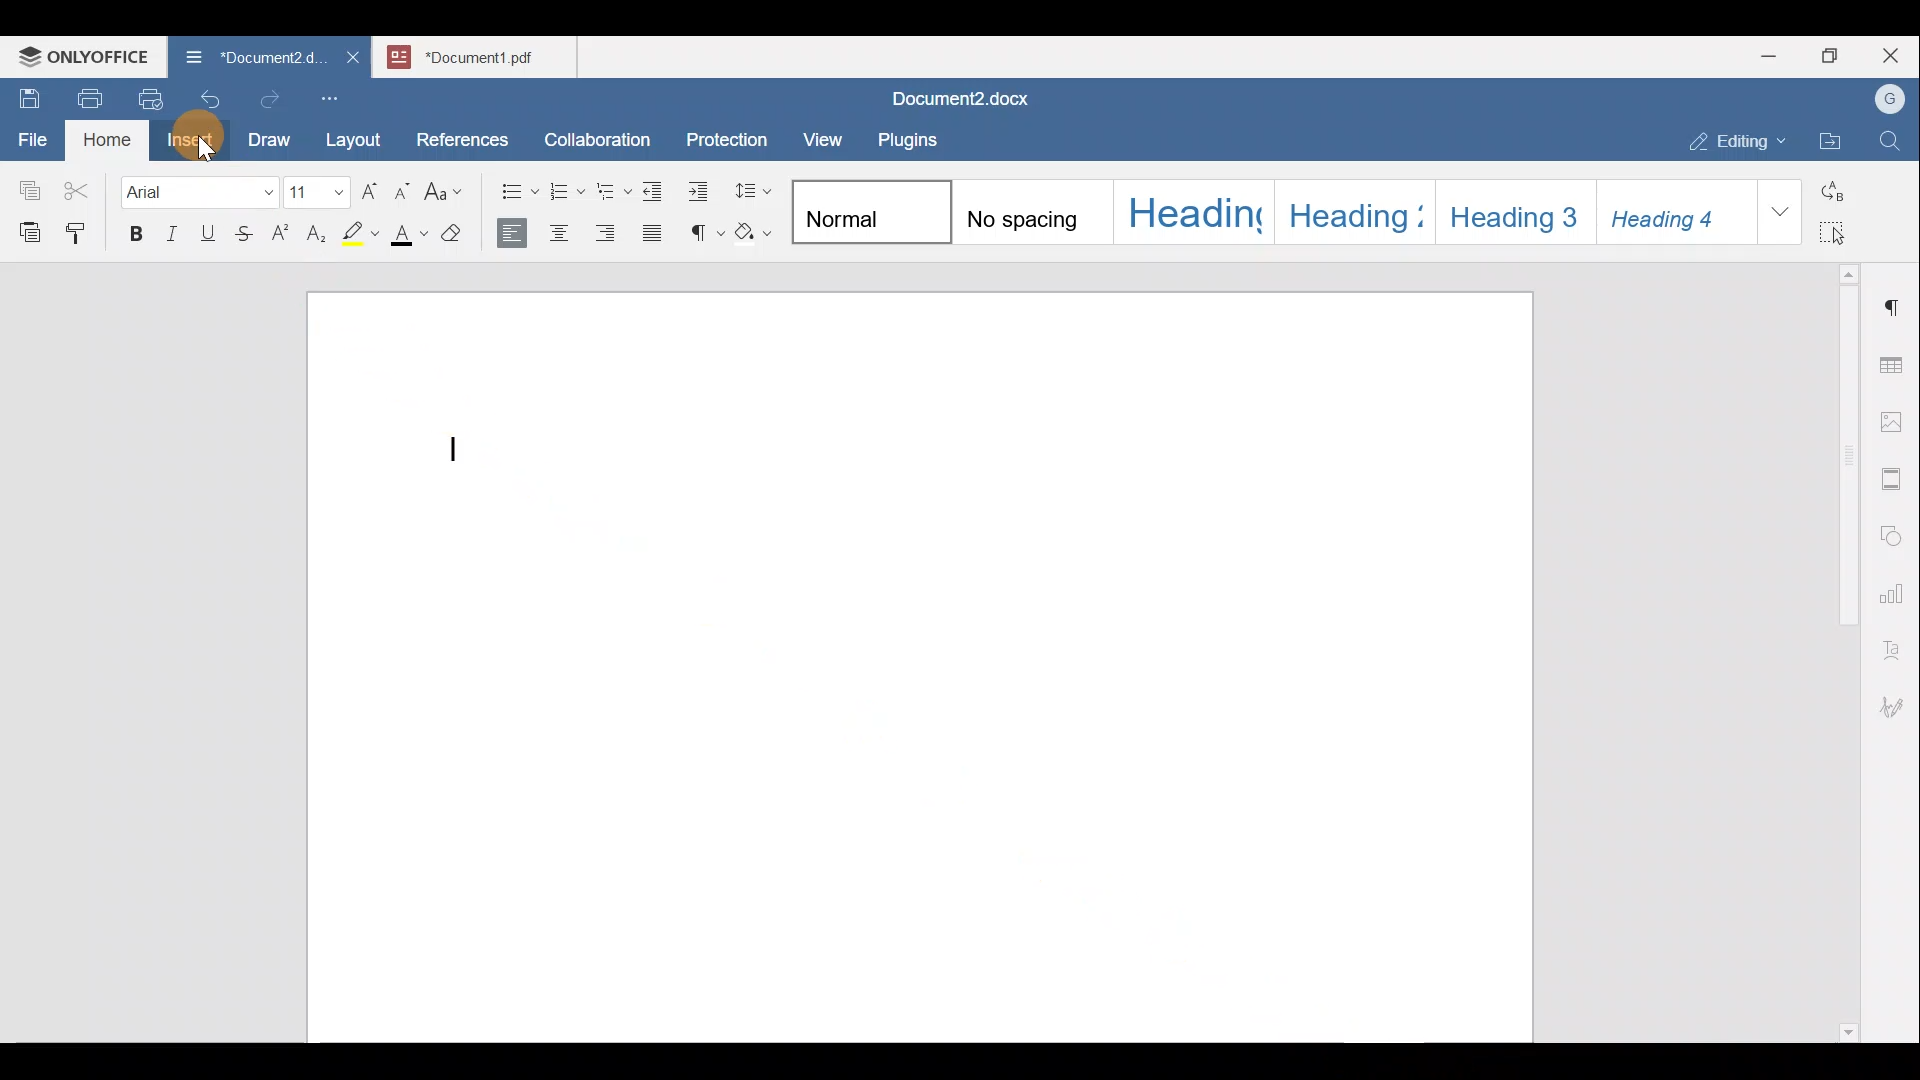  Describe the element at coordinates (1897, 700) in the screenshot. I see `Signature settings` at that location.